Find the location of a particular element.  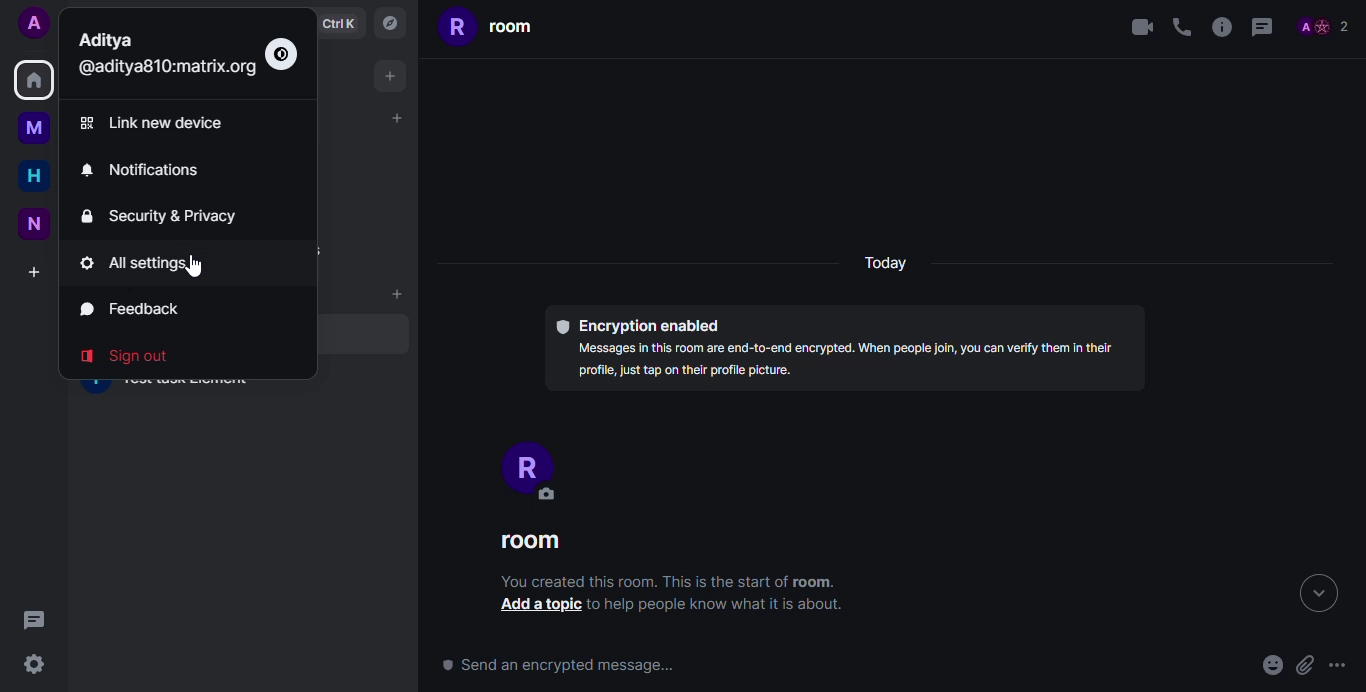

expand is located at coordinates (1312, 593).